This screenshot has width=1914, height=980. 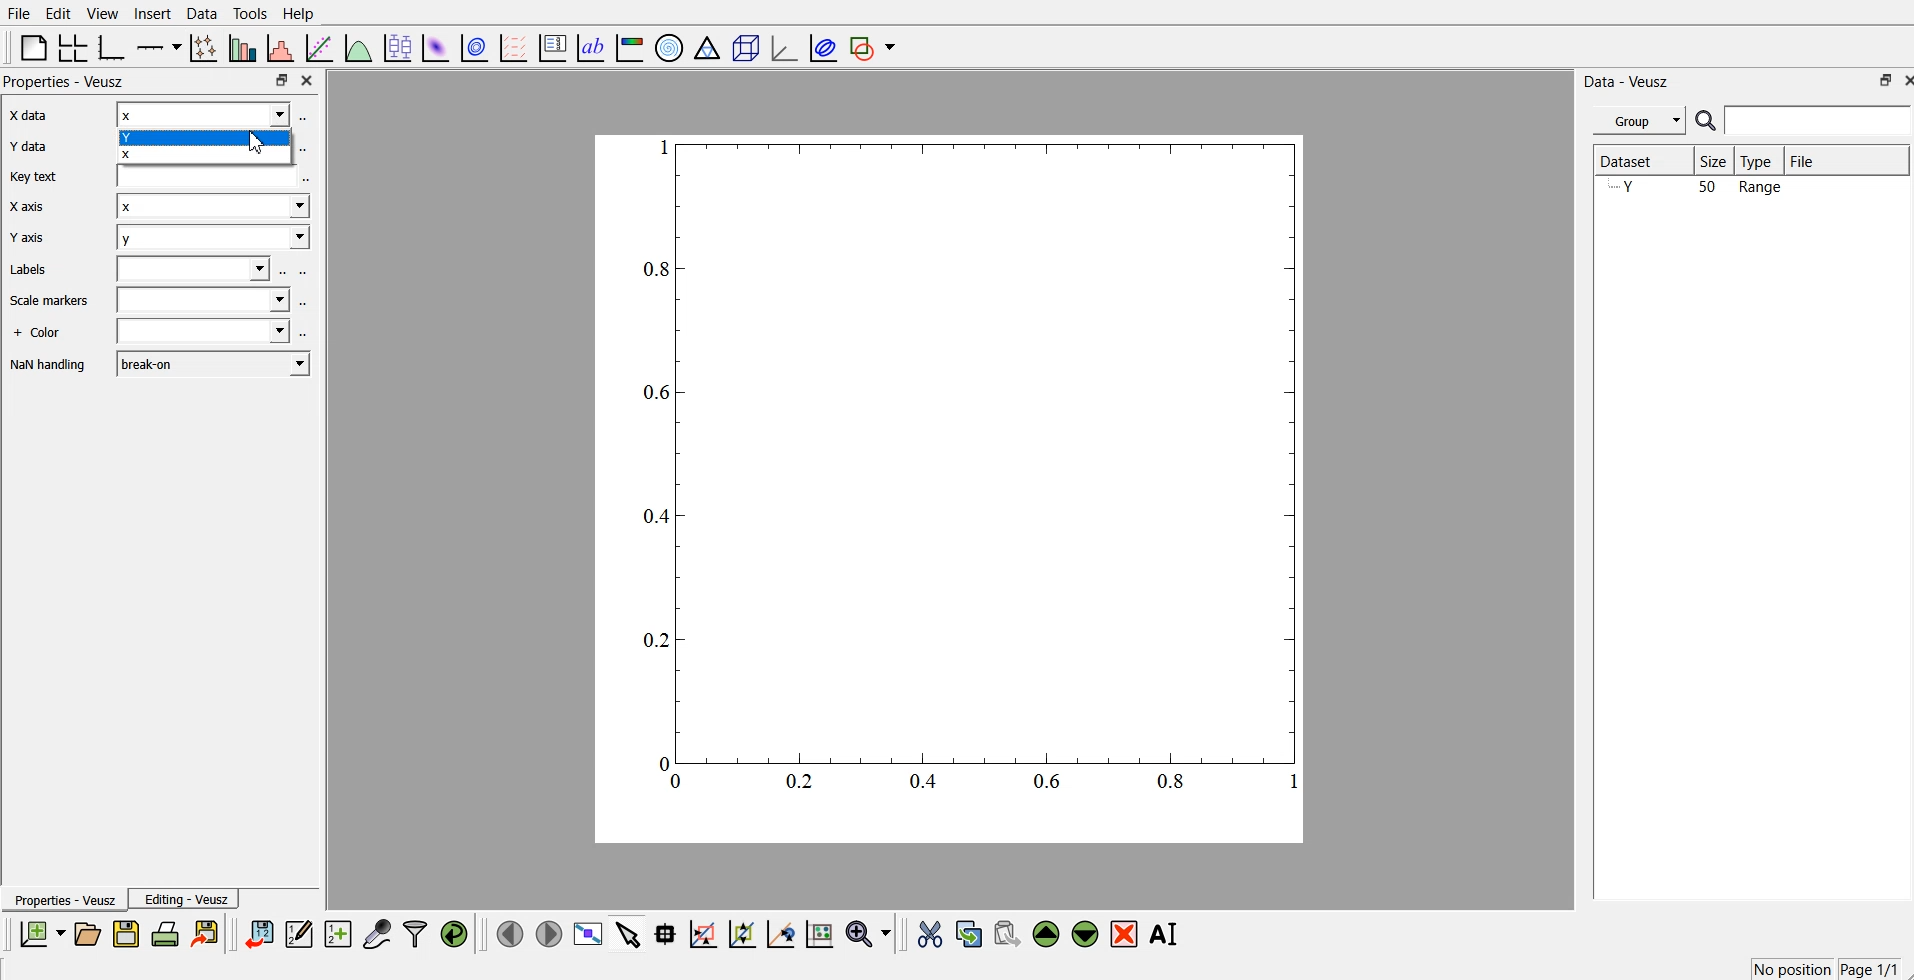 I want to click on blank page, so click(x=30, y=47).